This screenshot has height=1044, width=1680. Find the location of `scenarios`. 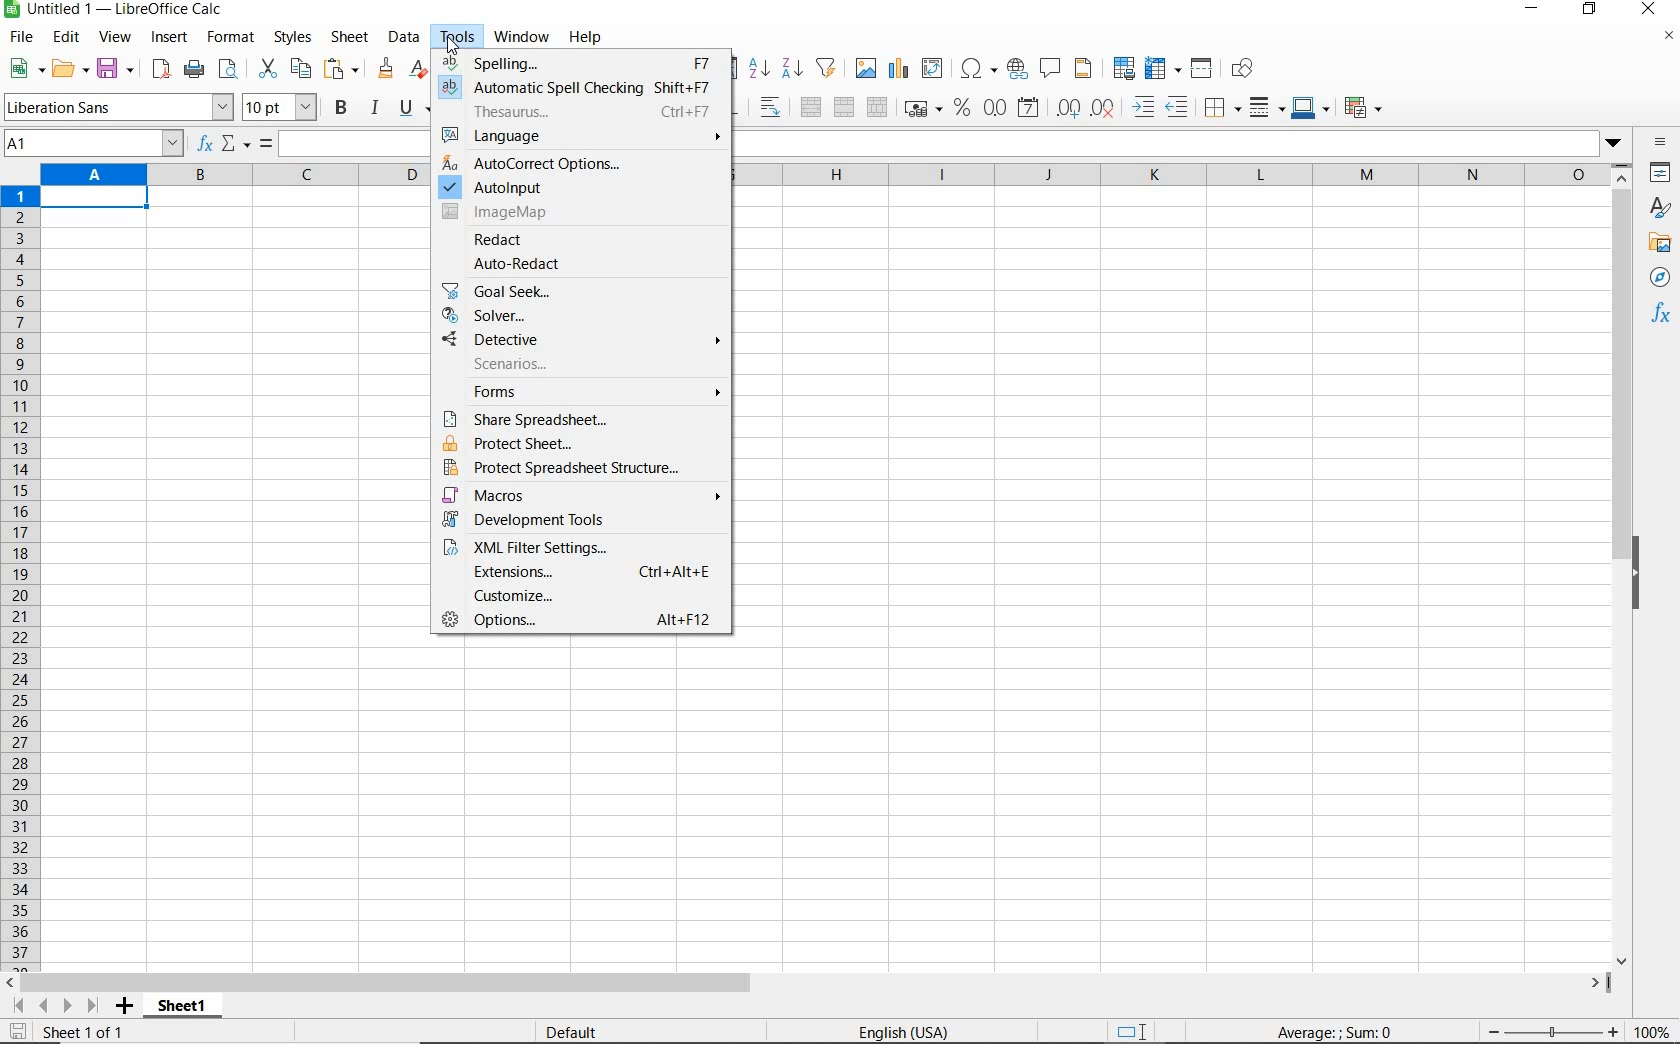

scenarios is located at coordinates (580, 363).